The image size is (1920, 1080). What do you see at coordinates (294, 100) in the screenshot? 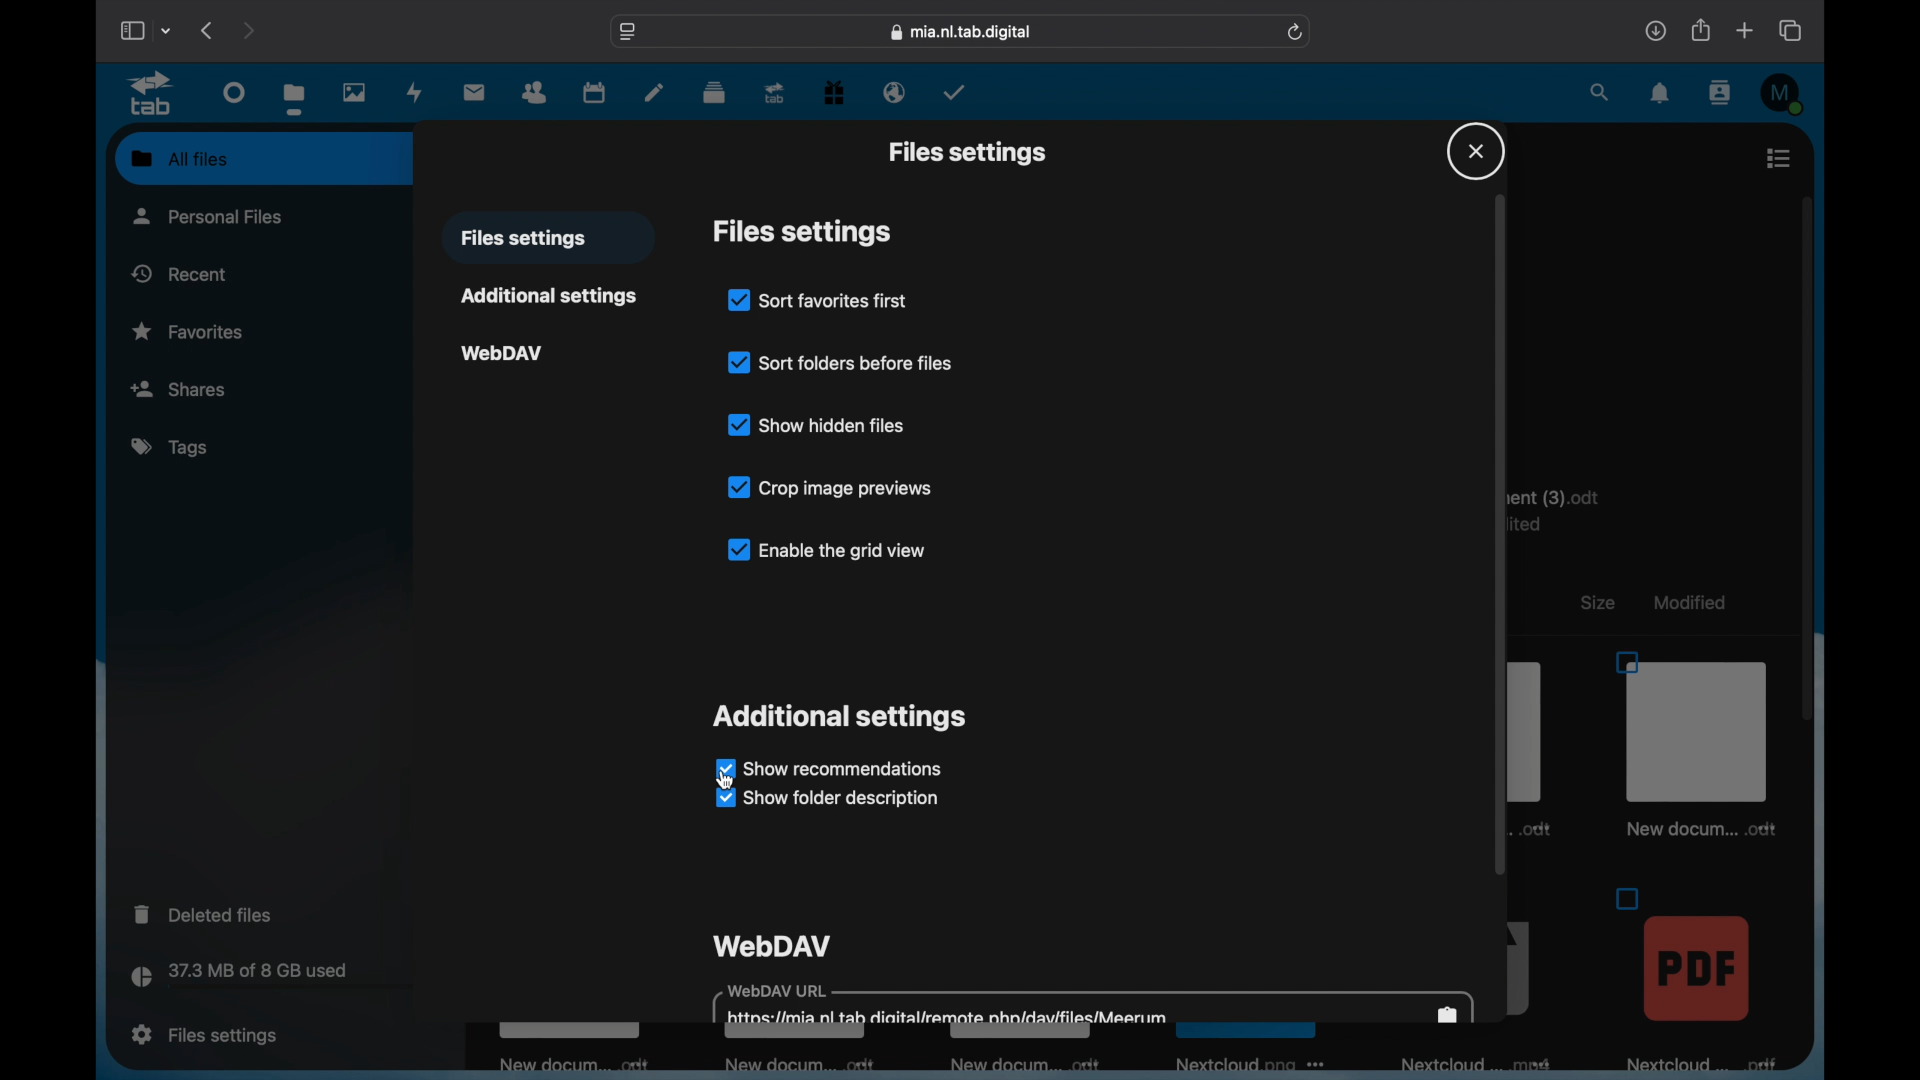
I see `files` at bounding box center [294, 100].